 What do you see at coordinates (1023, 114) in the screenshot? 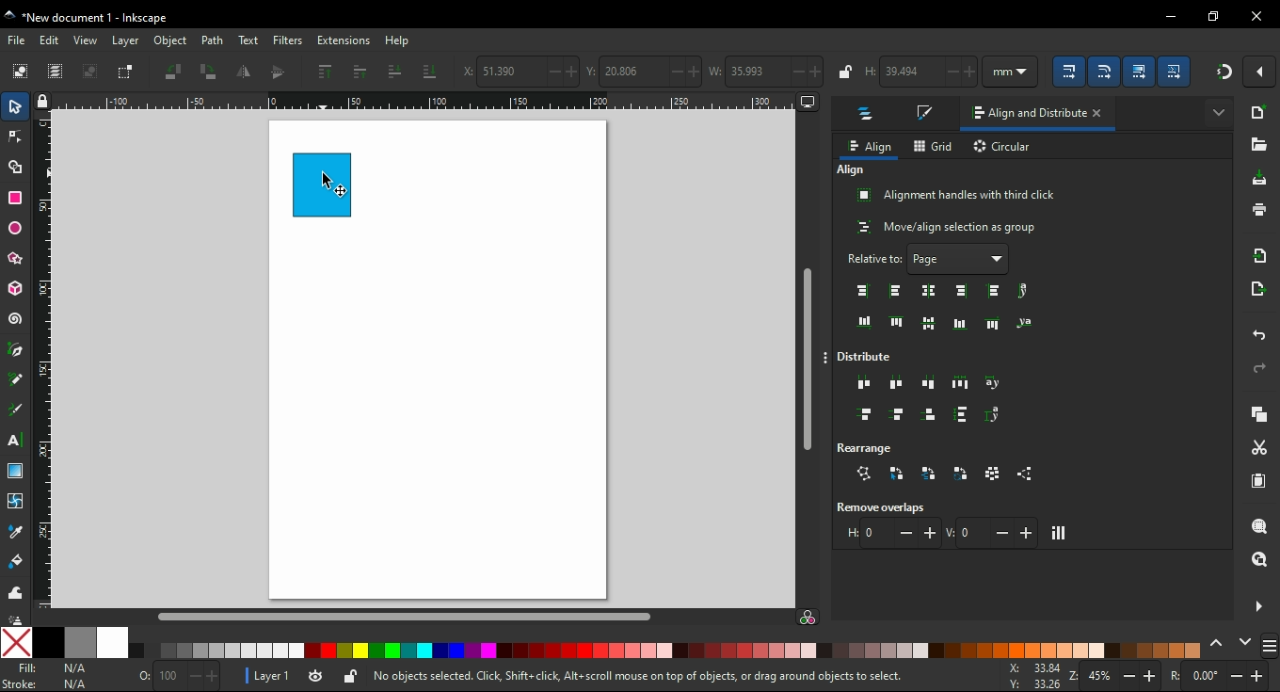
I see `align and distribute` at bounding box center [1023, 114].